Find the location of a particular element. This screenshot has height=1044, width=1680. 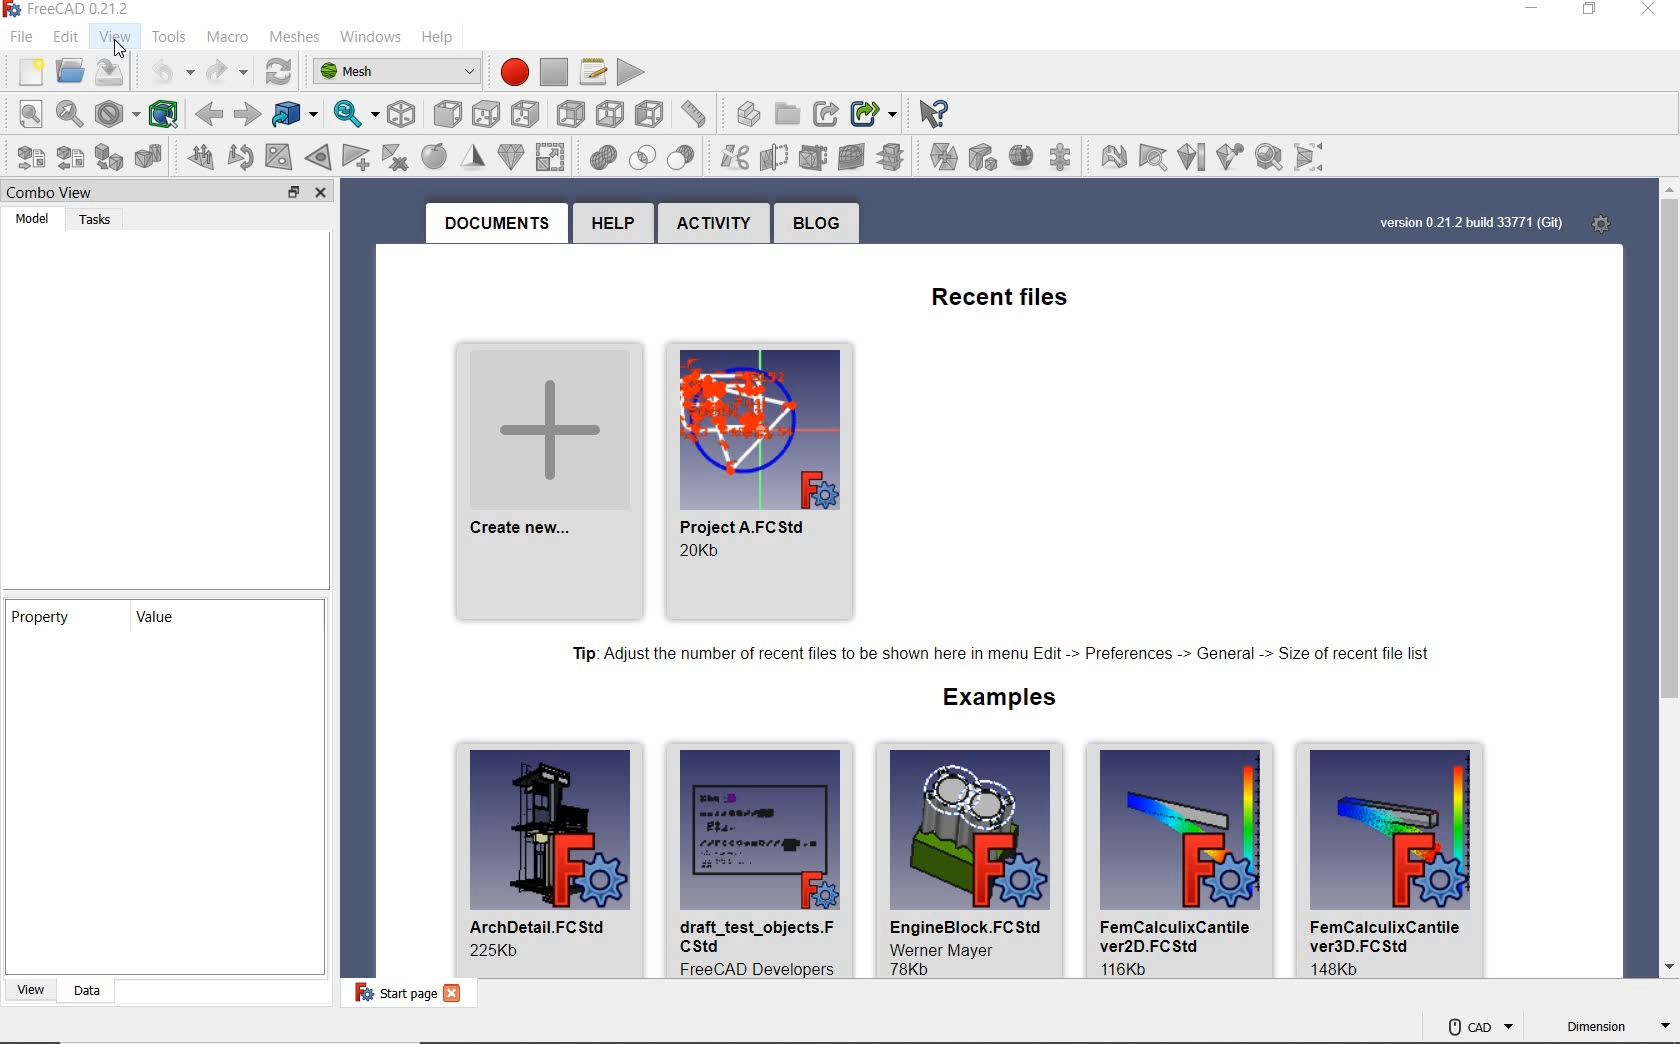

scrollbar is located at coordinates (1667, 582).